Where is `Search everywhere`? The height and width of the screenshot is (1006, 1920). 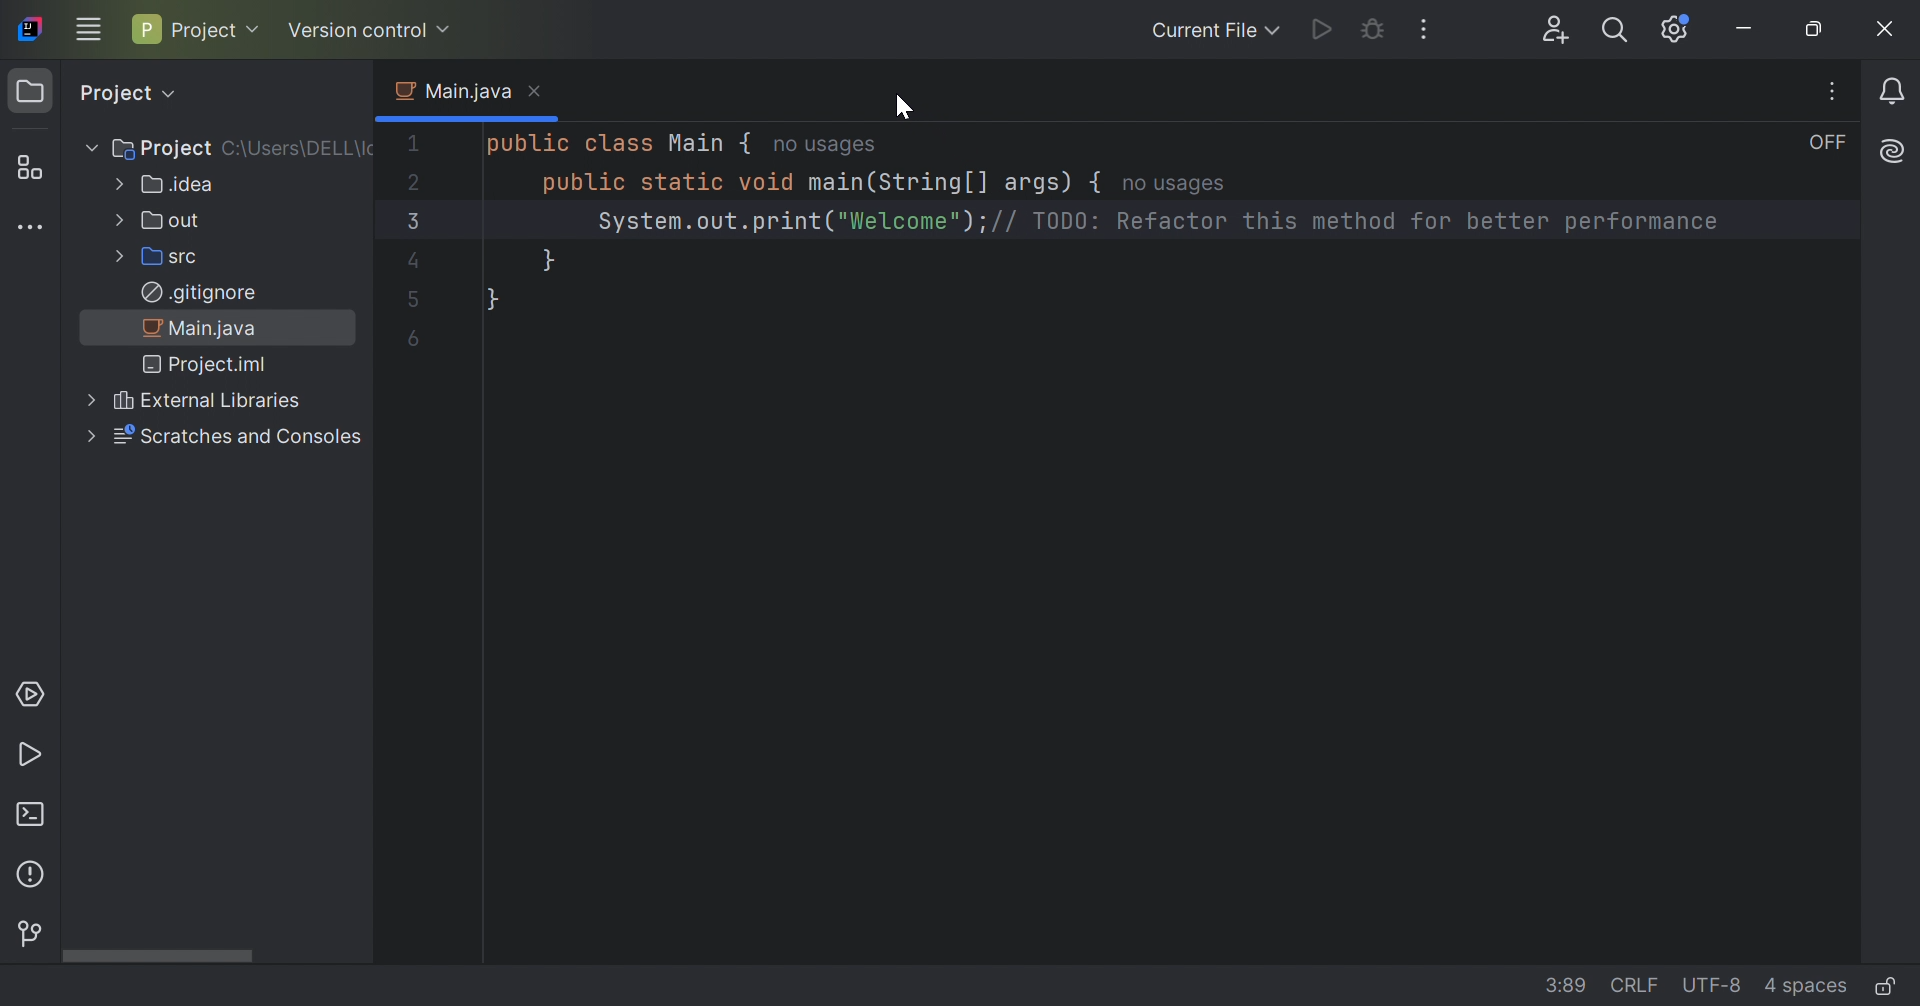
Search everywhere is located at coordinates (1613, 32).